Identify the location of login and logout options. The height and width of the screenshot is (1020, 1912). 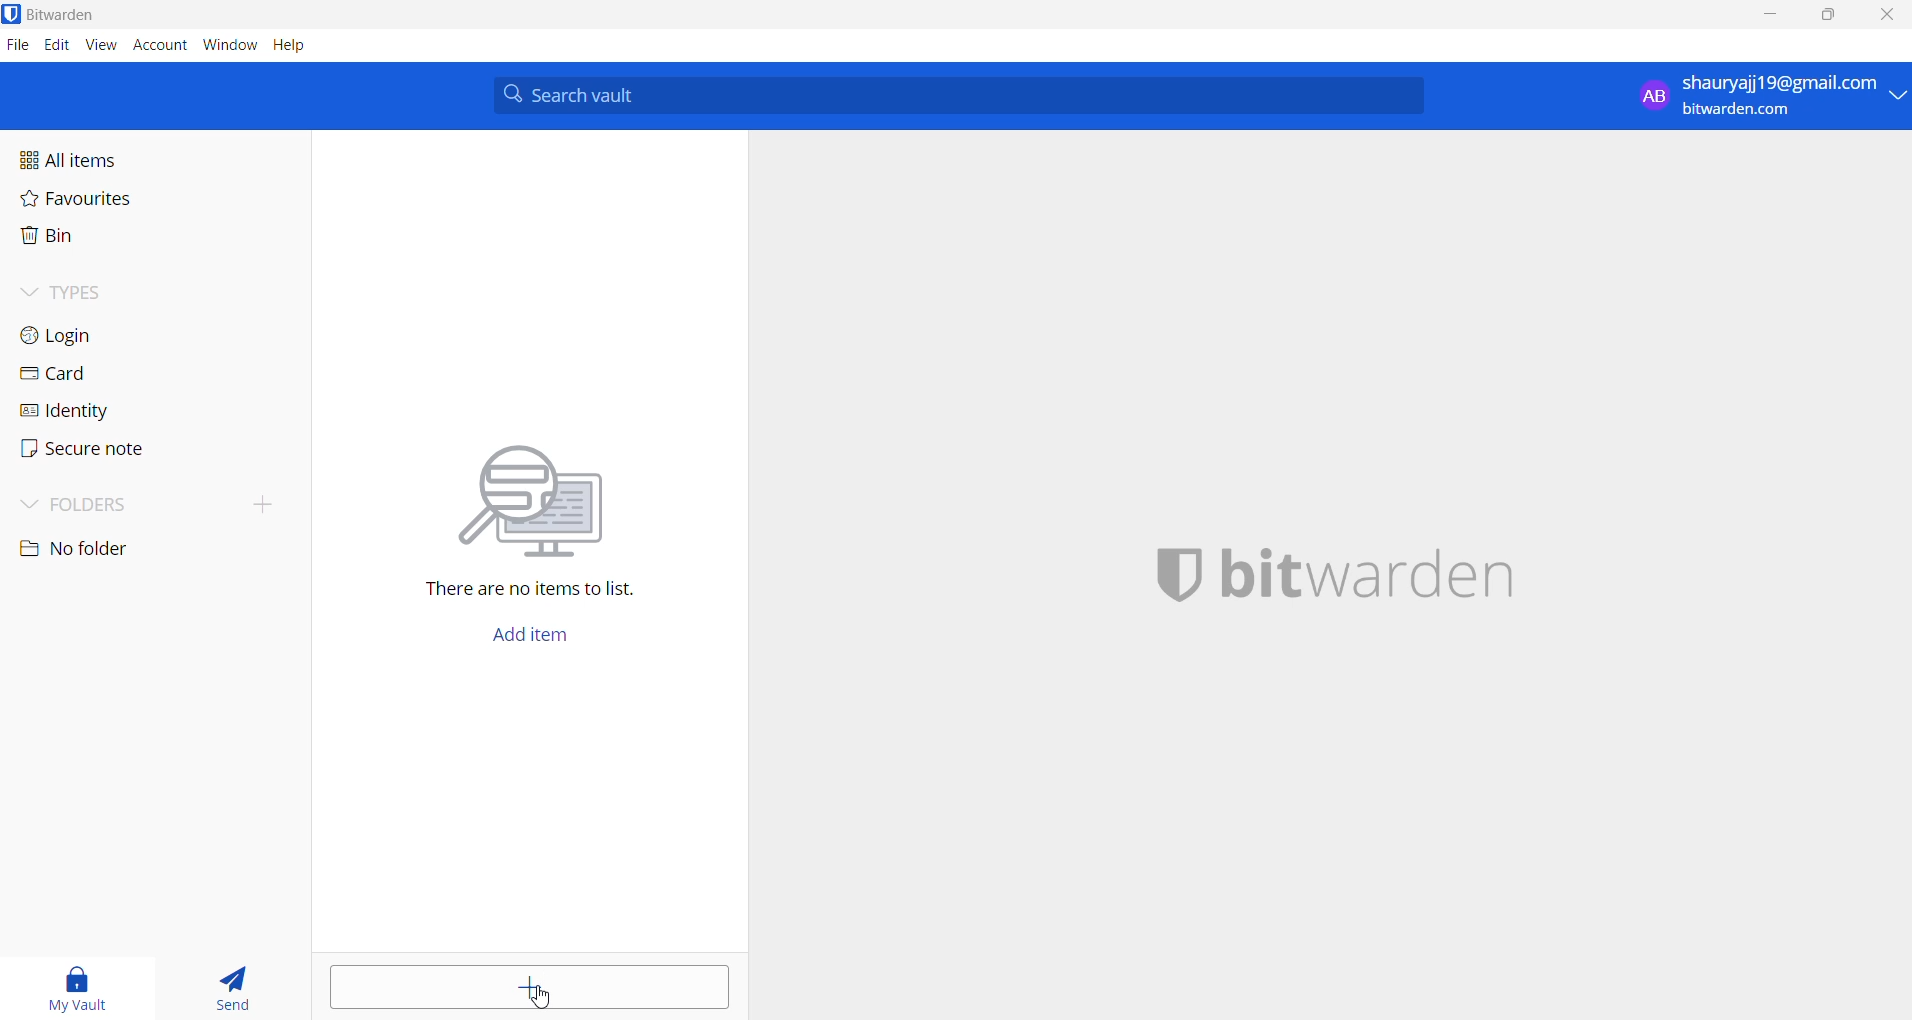
(1771, 99).